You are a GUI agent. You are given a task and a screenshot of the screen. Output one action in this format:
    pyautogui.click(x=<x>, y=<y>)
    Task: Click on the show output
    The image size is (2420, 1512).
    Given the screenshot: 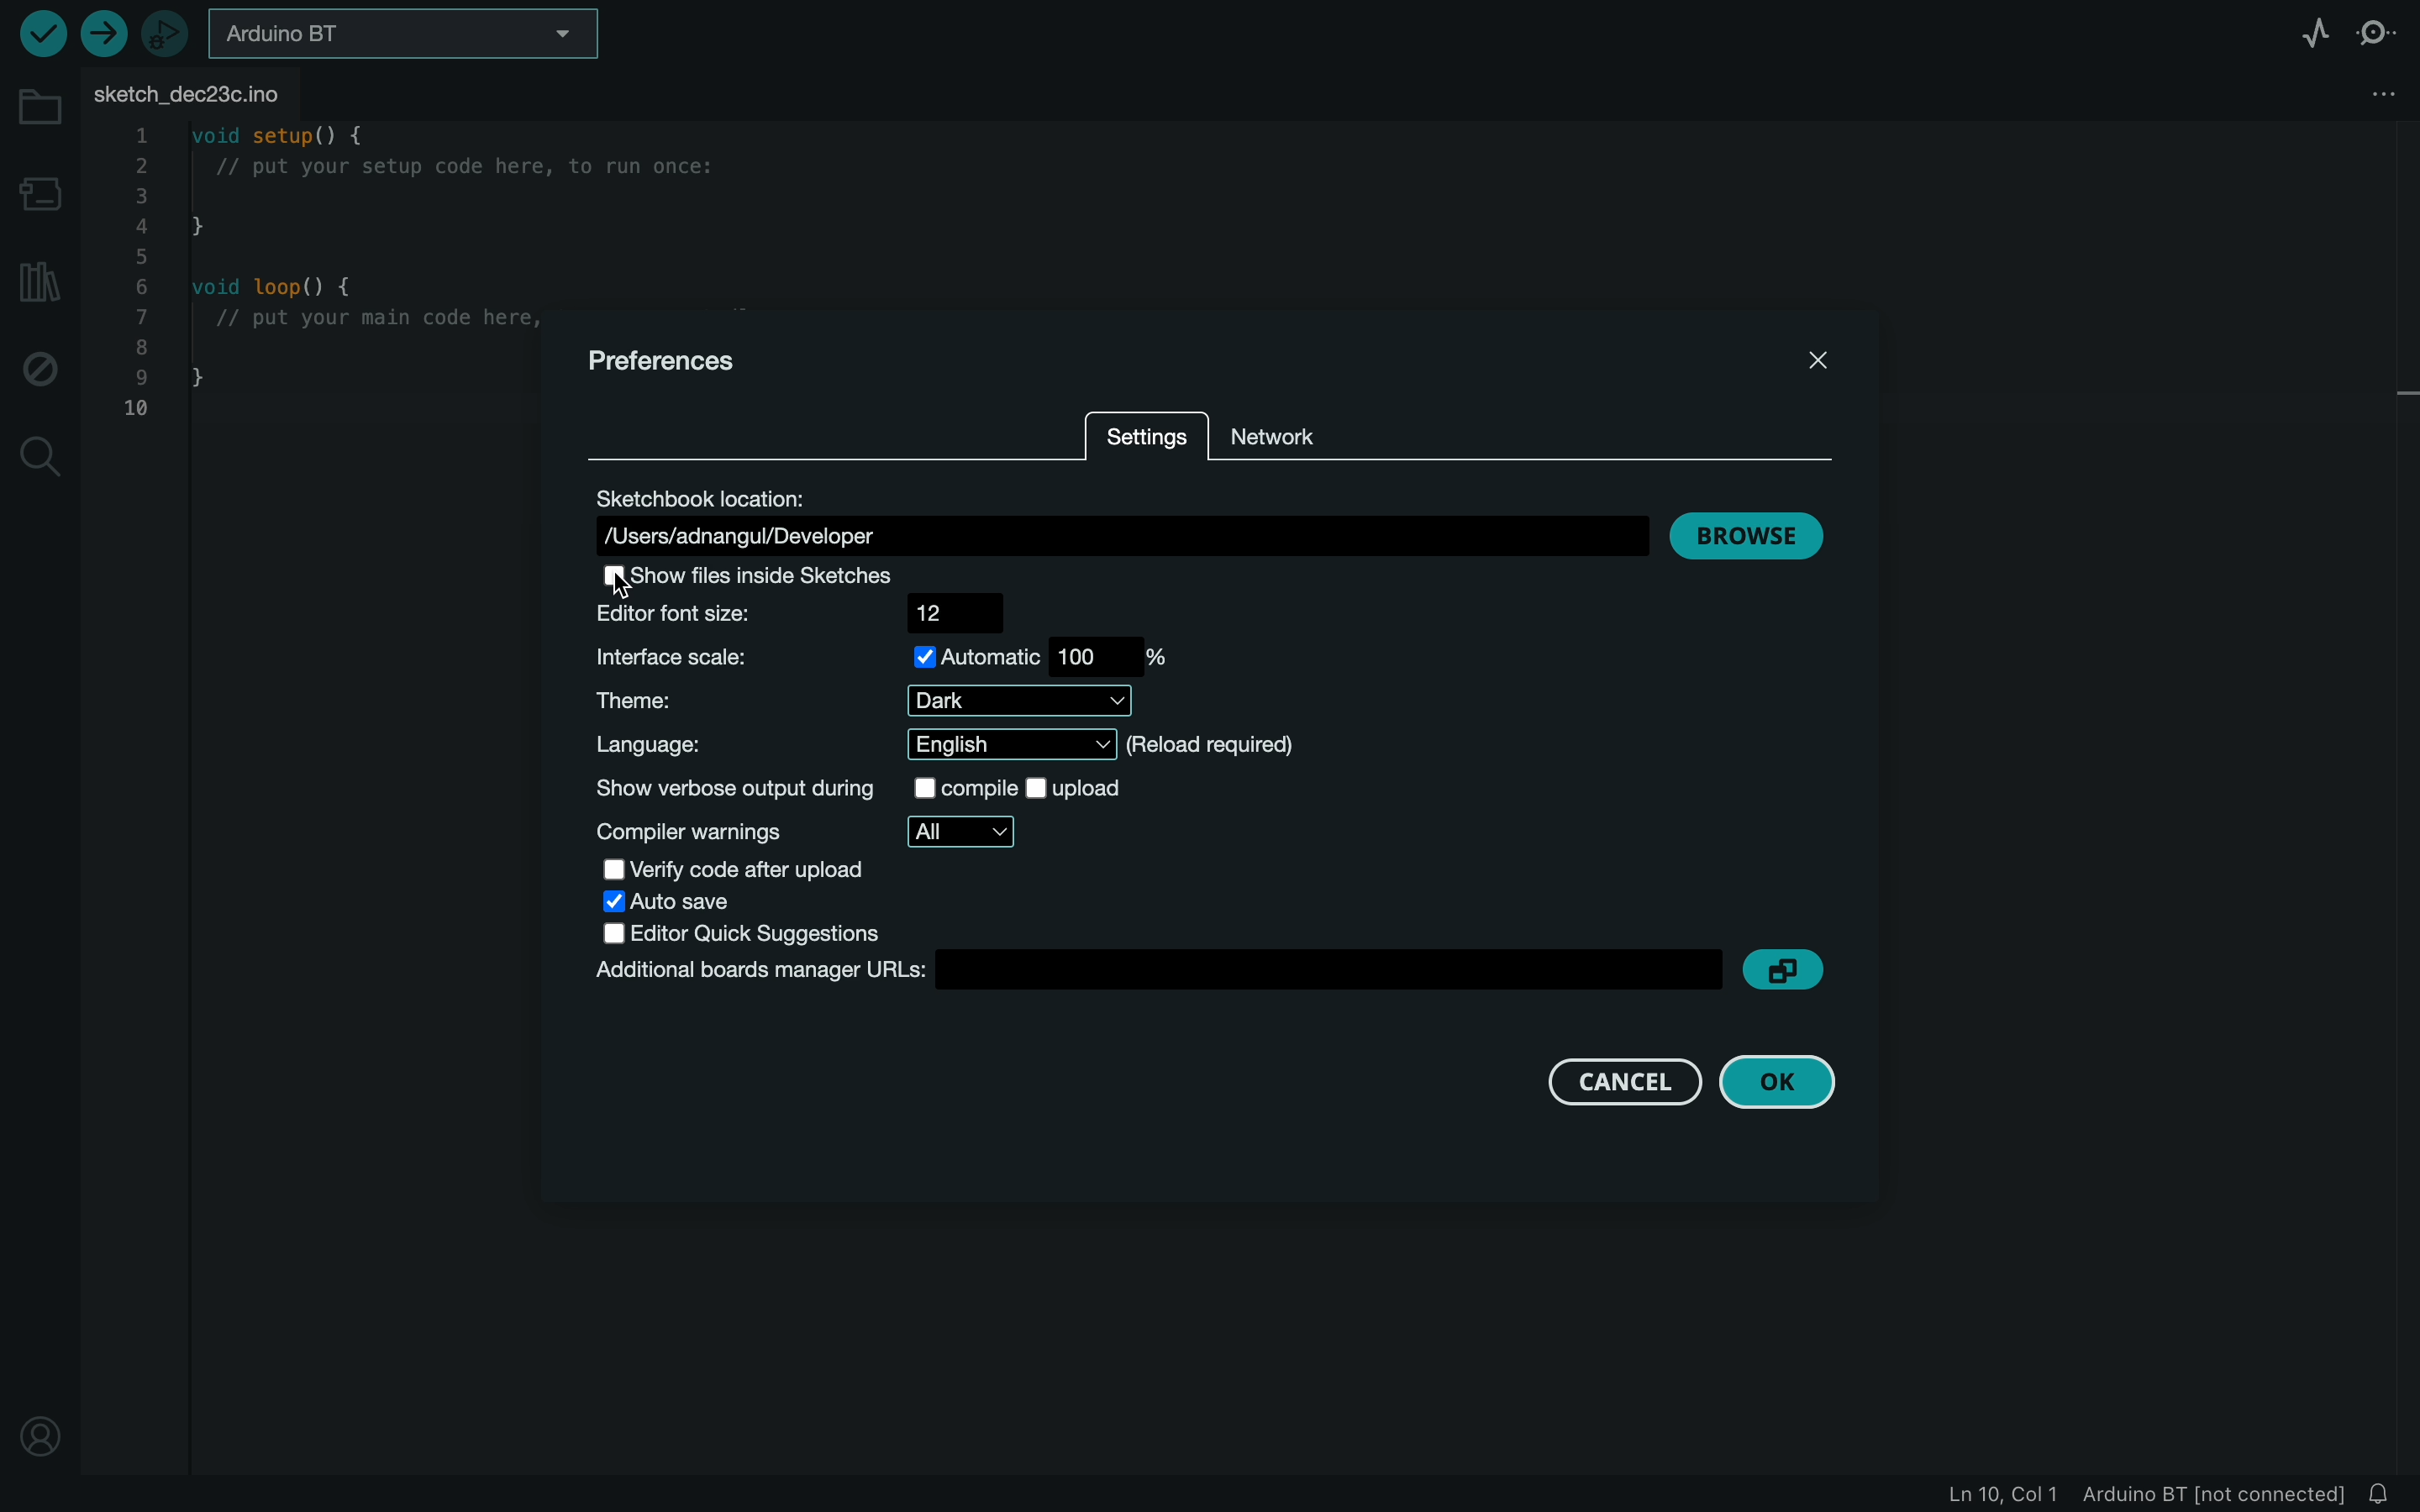 What is the action you would take?
    pyautogui.click(x=881, y=790)
    